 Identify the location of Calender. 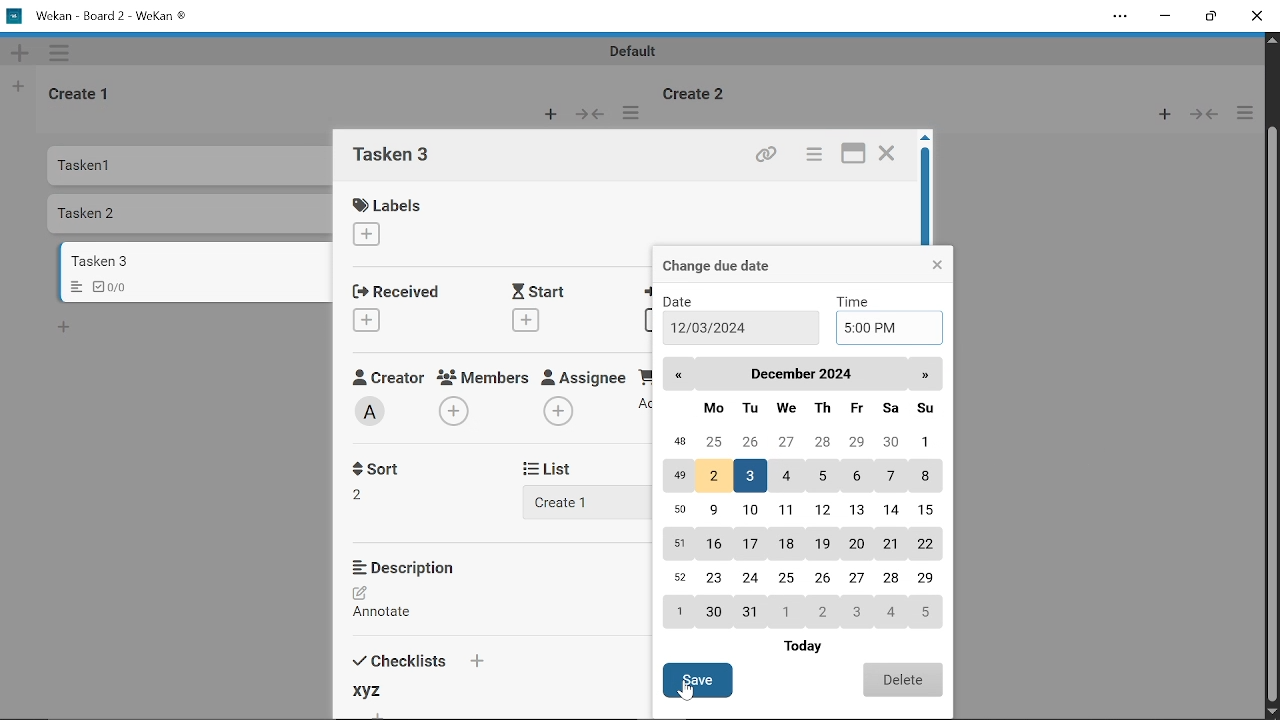
(801, 511).